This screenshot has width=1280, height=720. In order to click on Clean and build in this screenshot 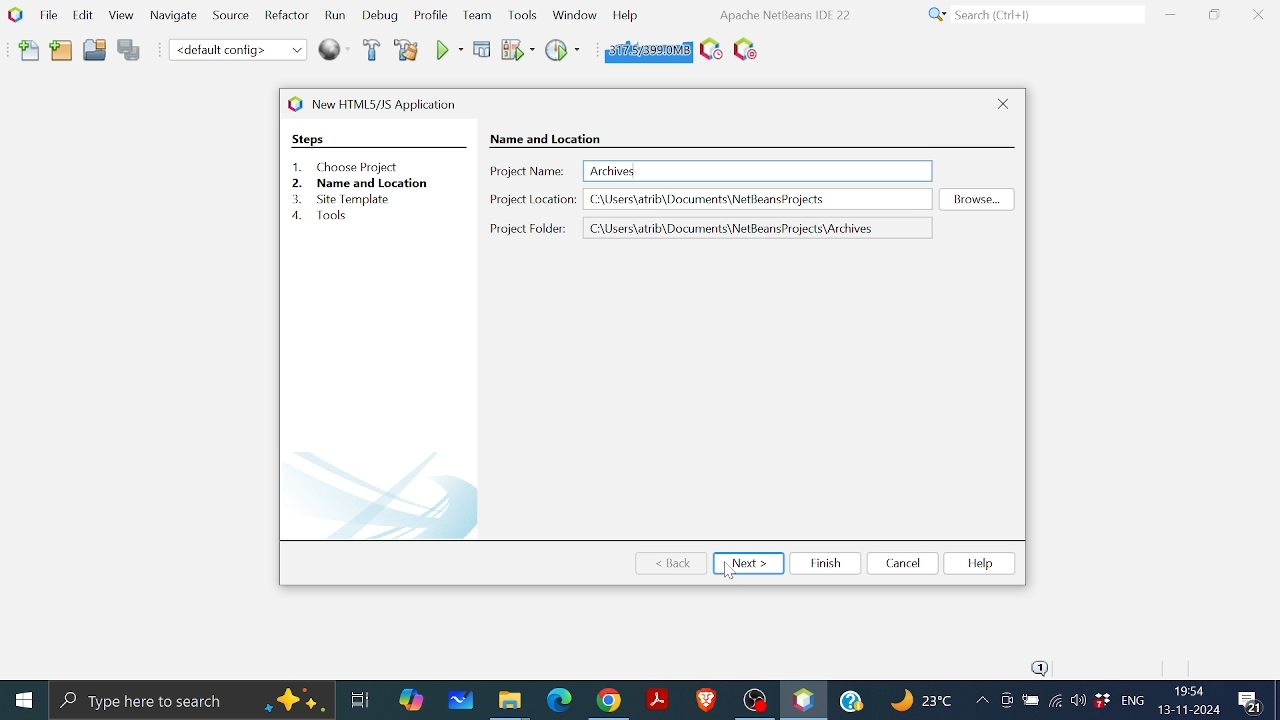, I will do `click(408, 50)`.